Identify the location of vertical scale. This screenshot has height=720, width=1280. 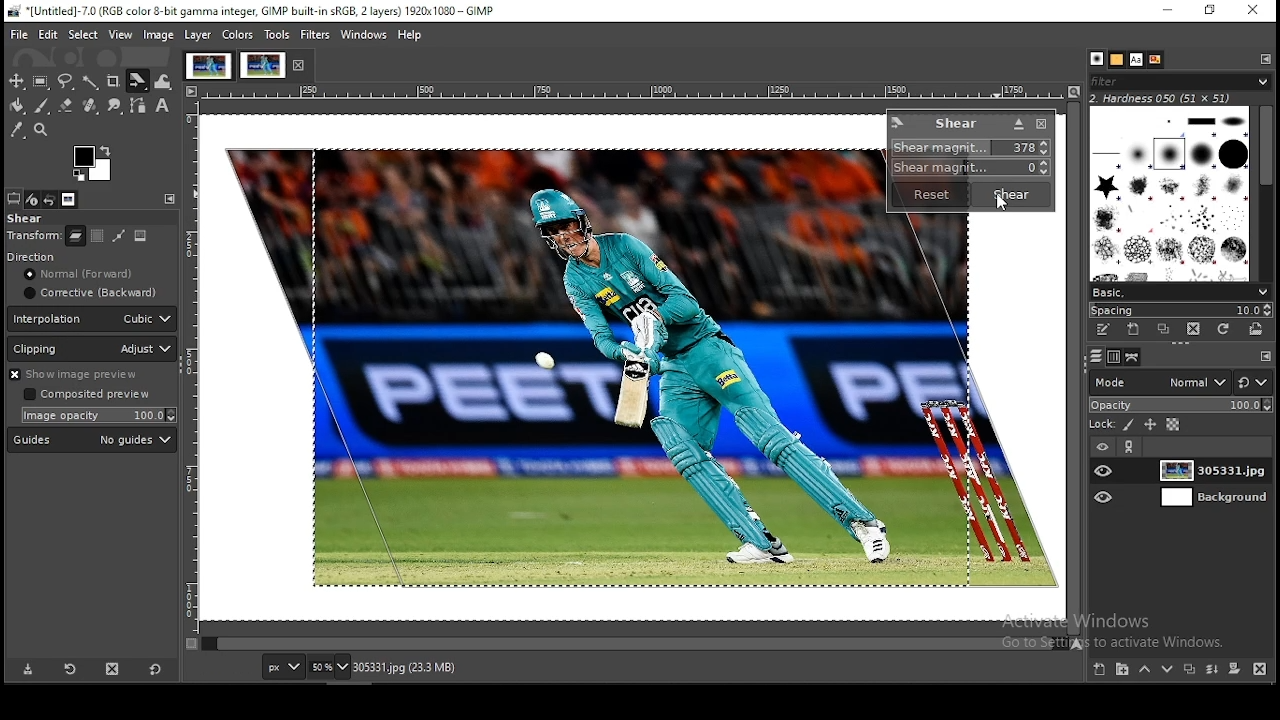
(192, 374).